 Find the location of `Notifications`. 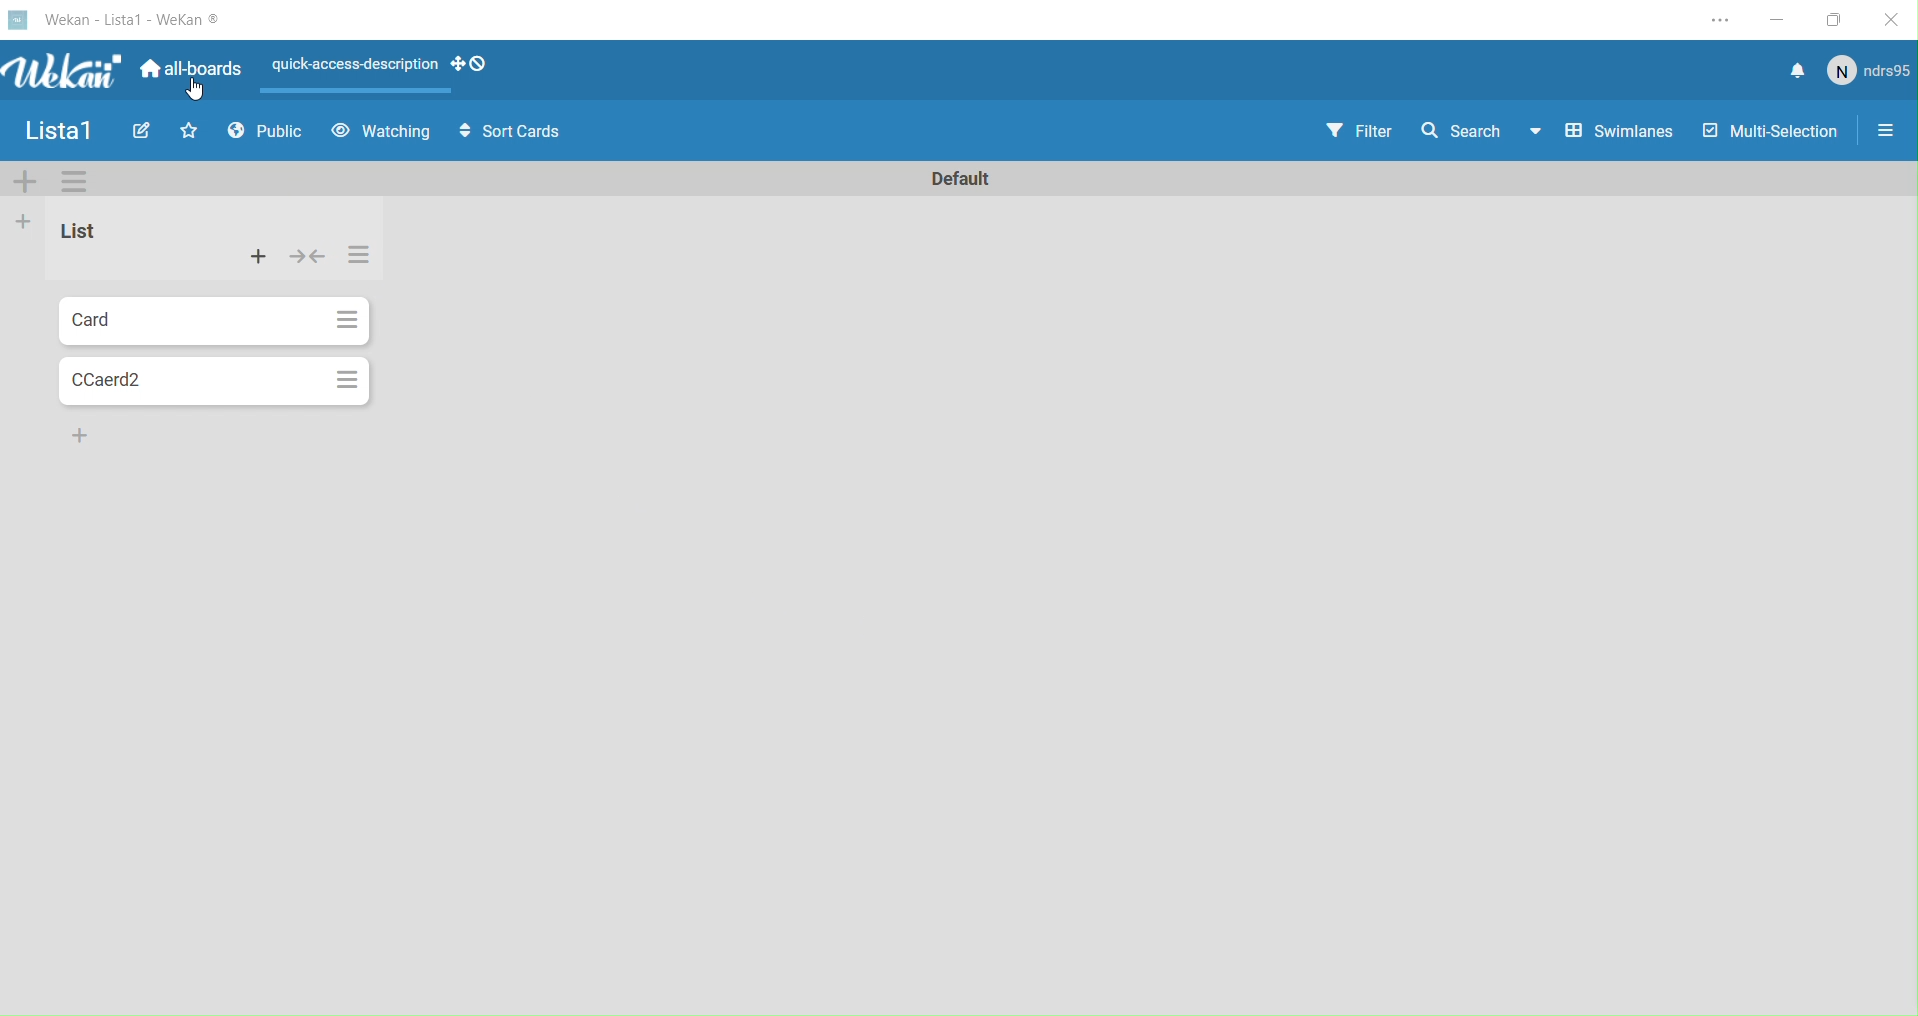

Notifications is located at coordinates (1788, 70).